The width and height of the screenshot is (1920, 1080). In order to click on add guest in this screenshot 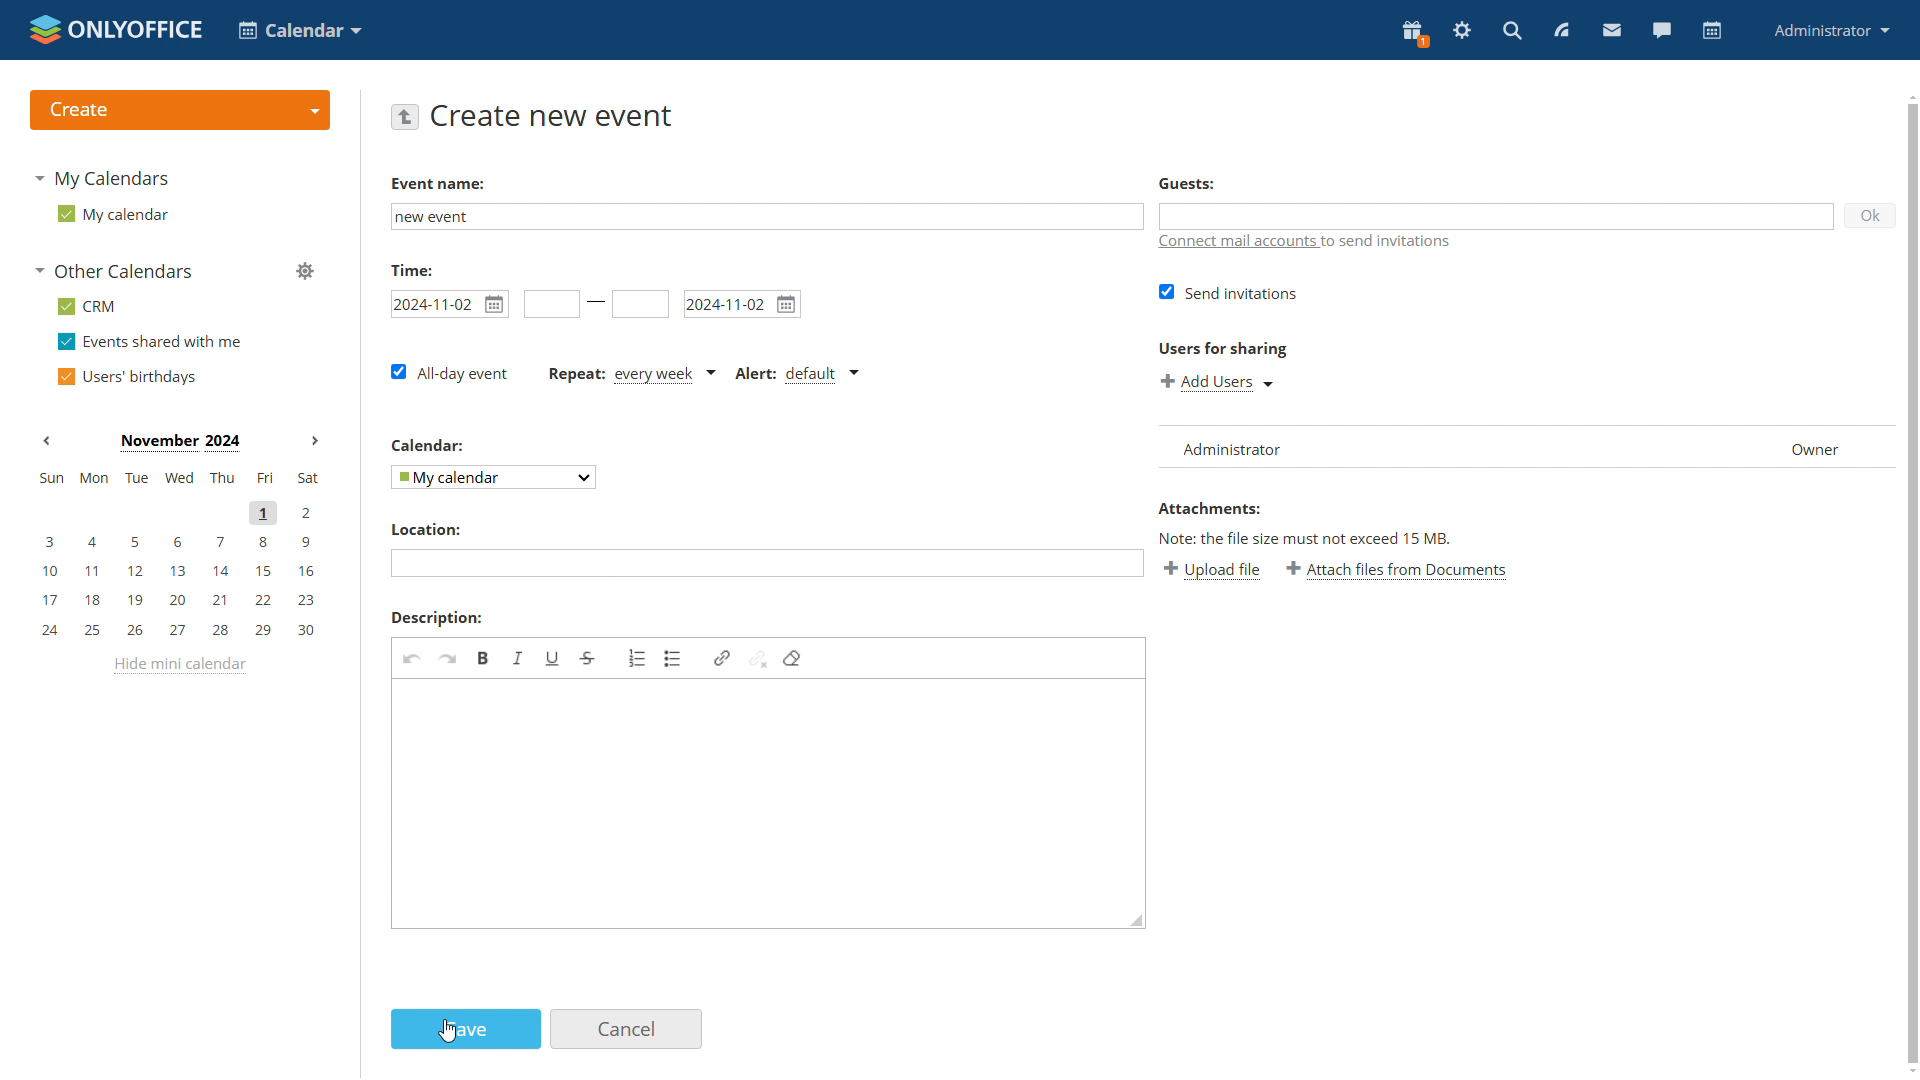, I will do `click(1498, 216)`.